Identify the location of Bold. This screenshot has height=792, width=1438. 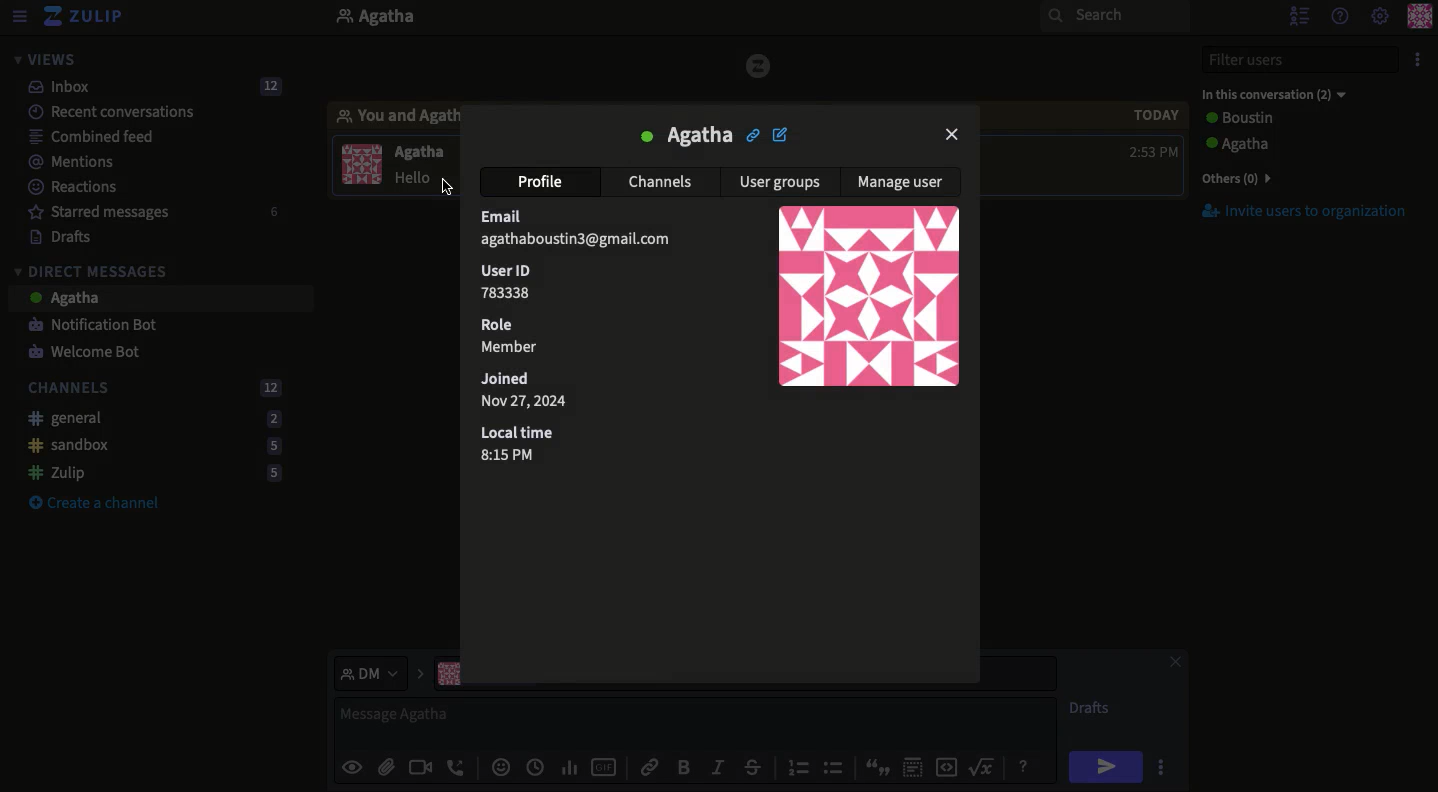
(684, 766).